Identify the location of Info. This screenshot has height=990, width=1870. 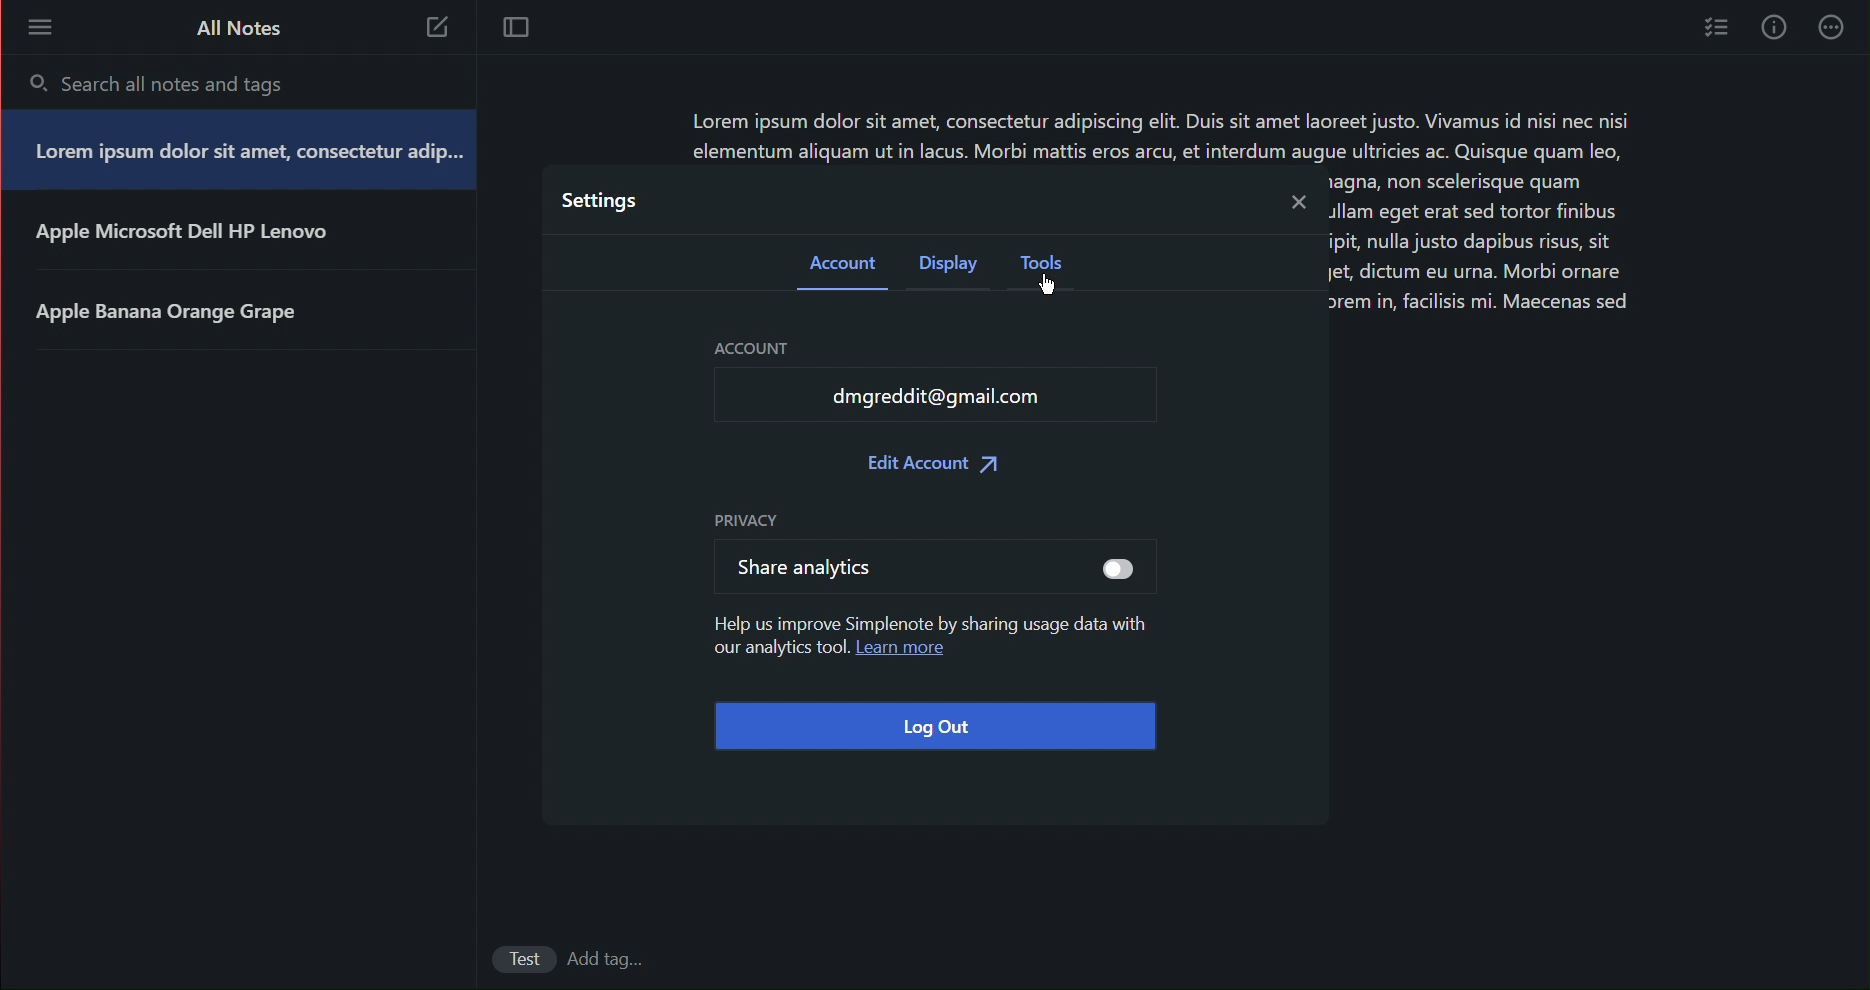
(1775, 28).